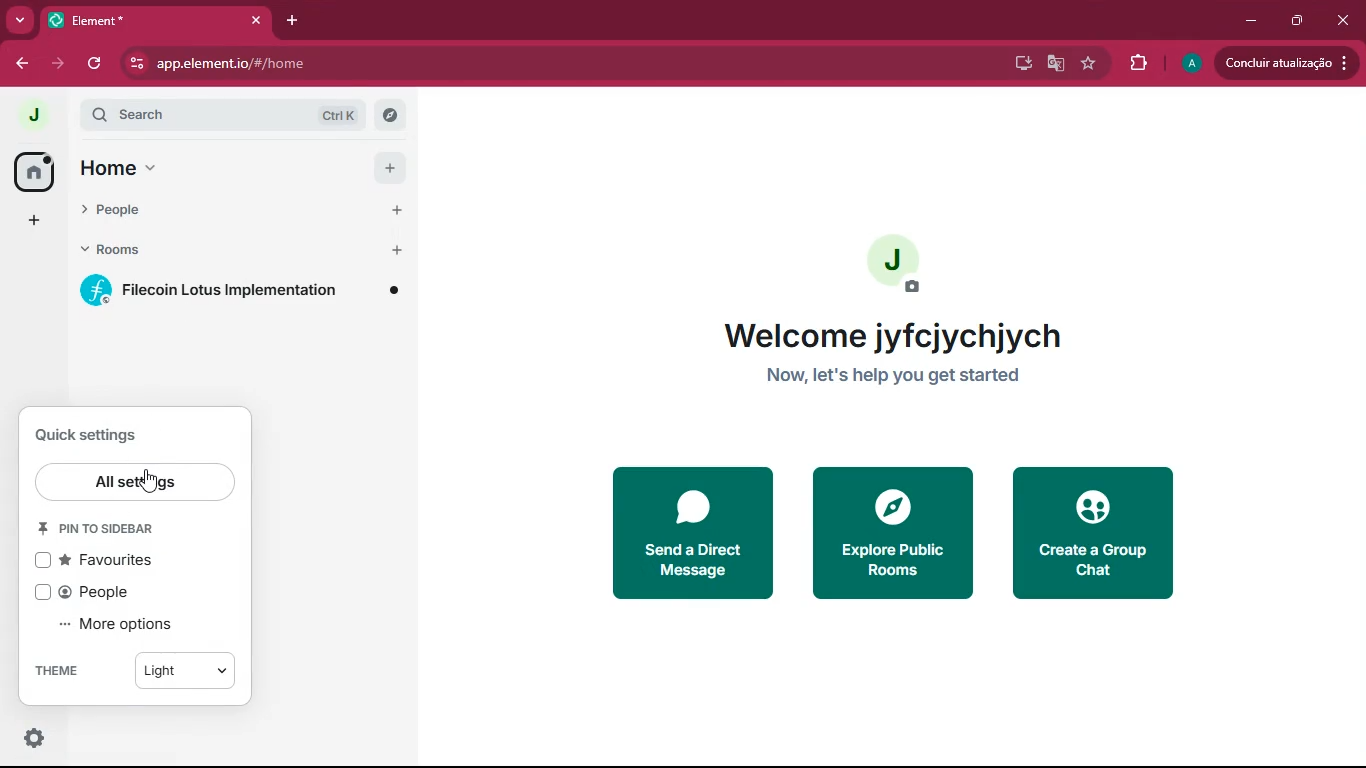  What do you see at coordinates (55, 670) in the screenshot?
I see `theme` at bounding box center [55, 670].